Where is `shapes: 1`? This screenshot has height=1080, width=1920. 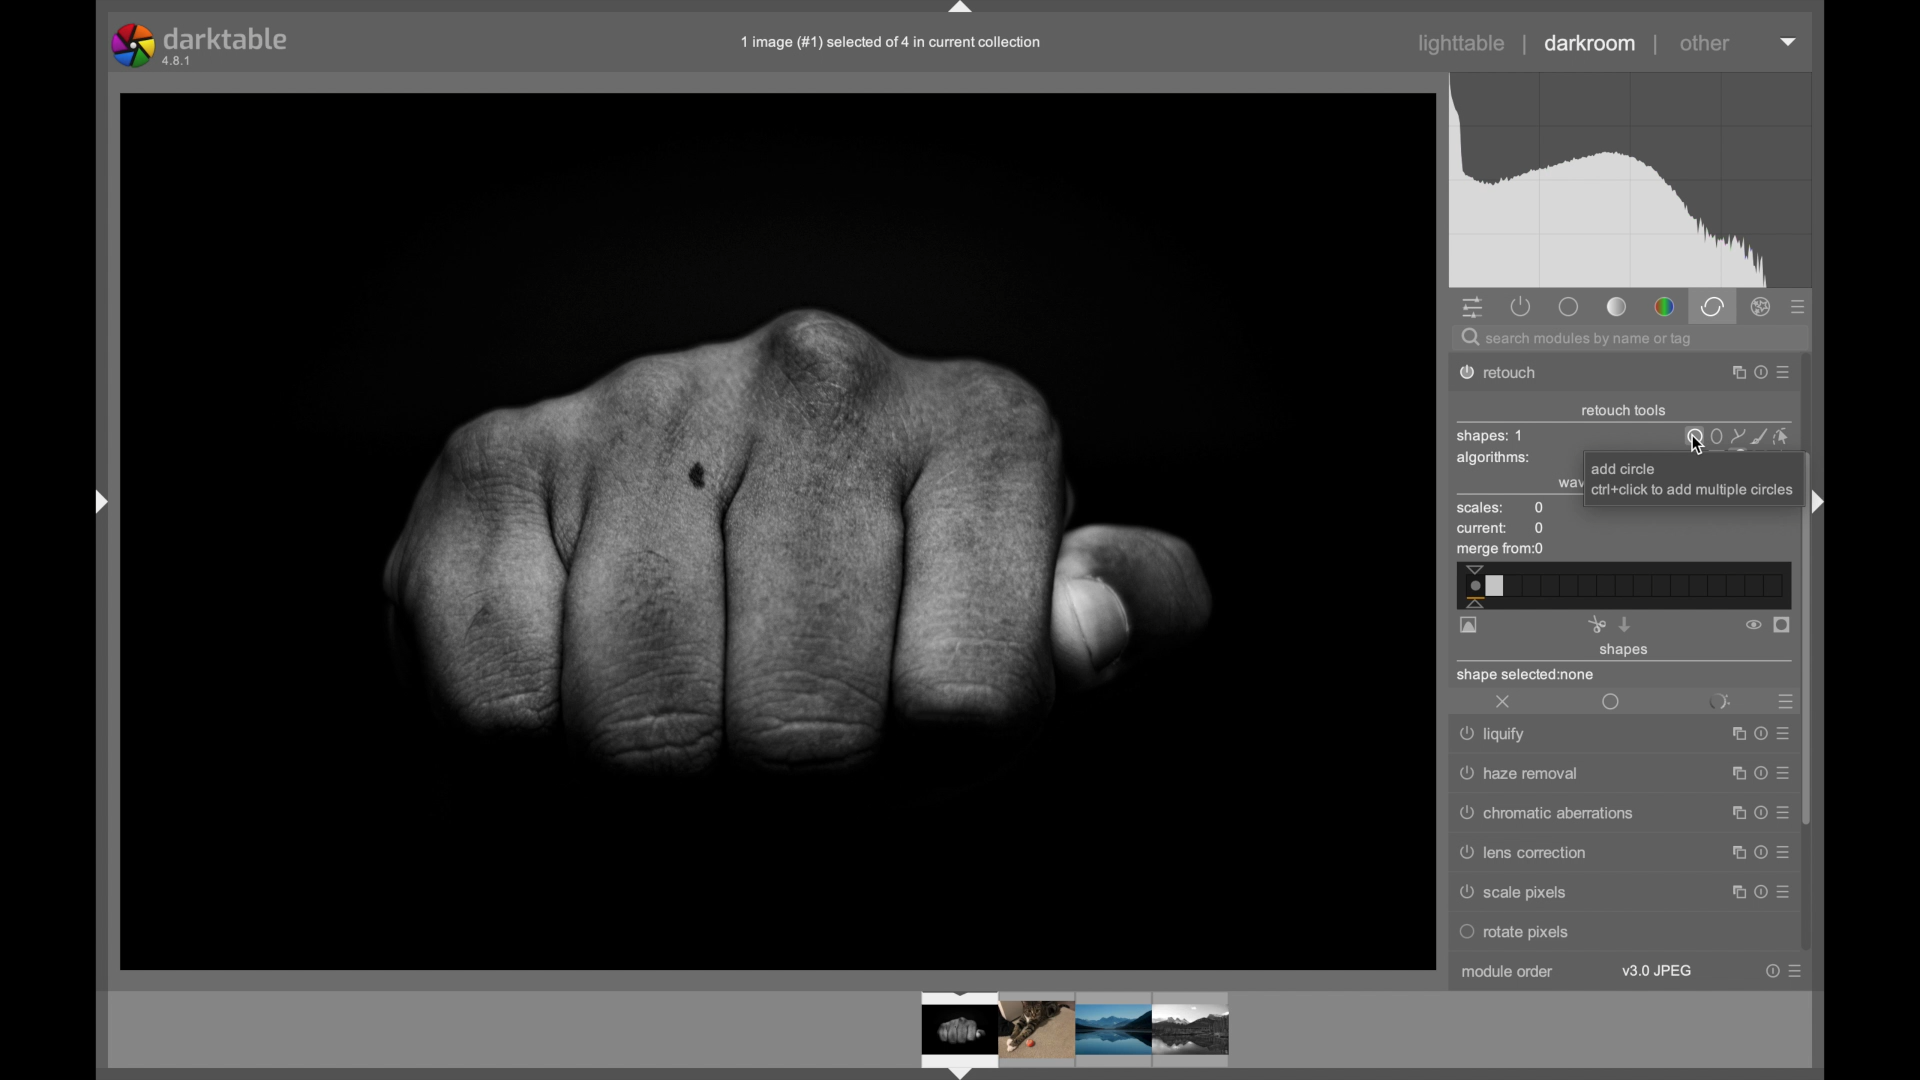 shapes: 1 is located at coordinates (1489, 436).